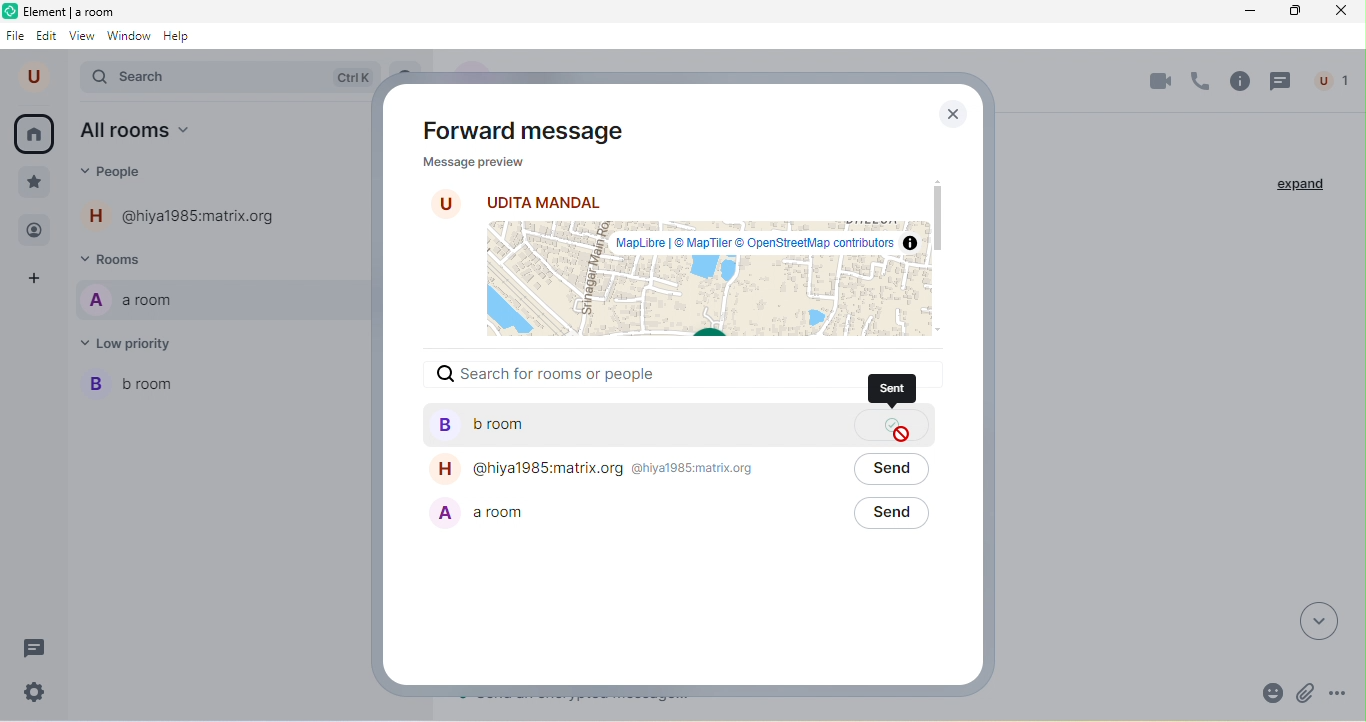  I want to click on sent, so click(891, 389).